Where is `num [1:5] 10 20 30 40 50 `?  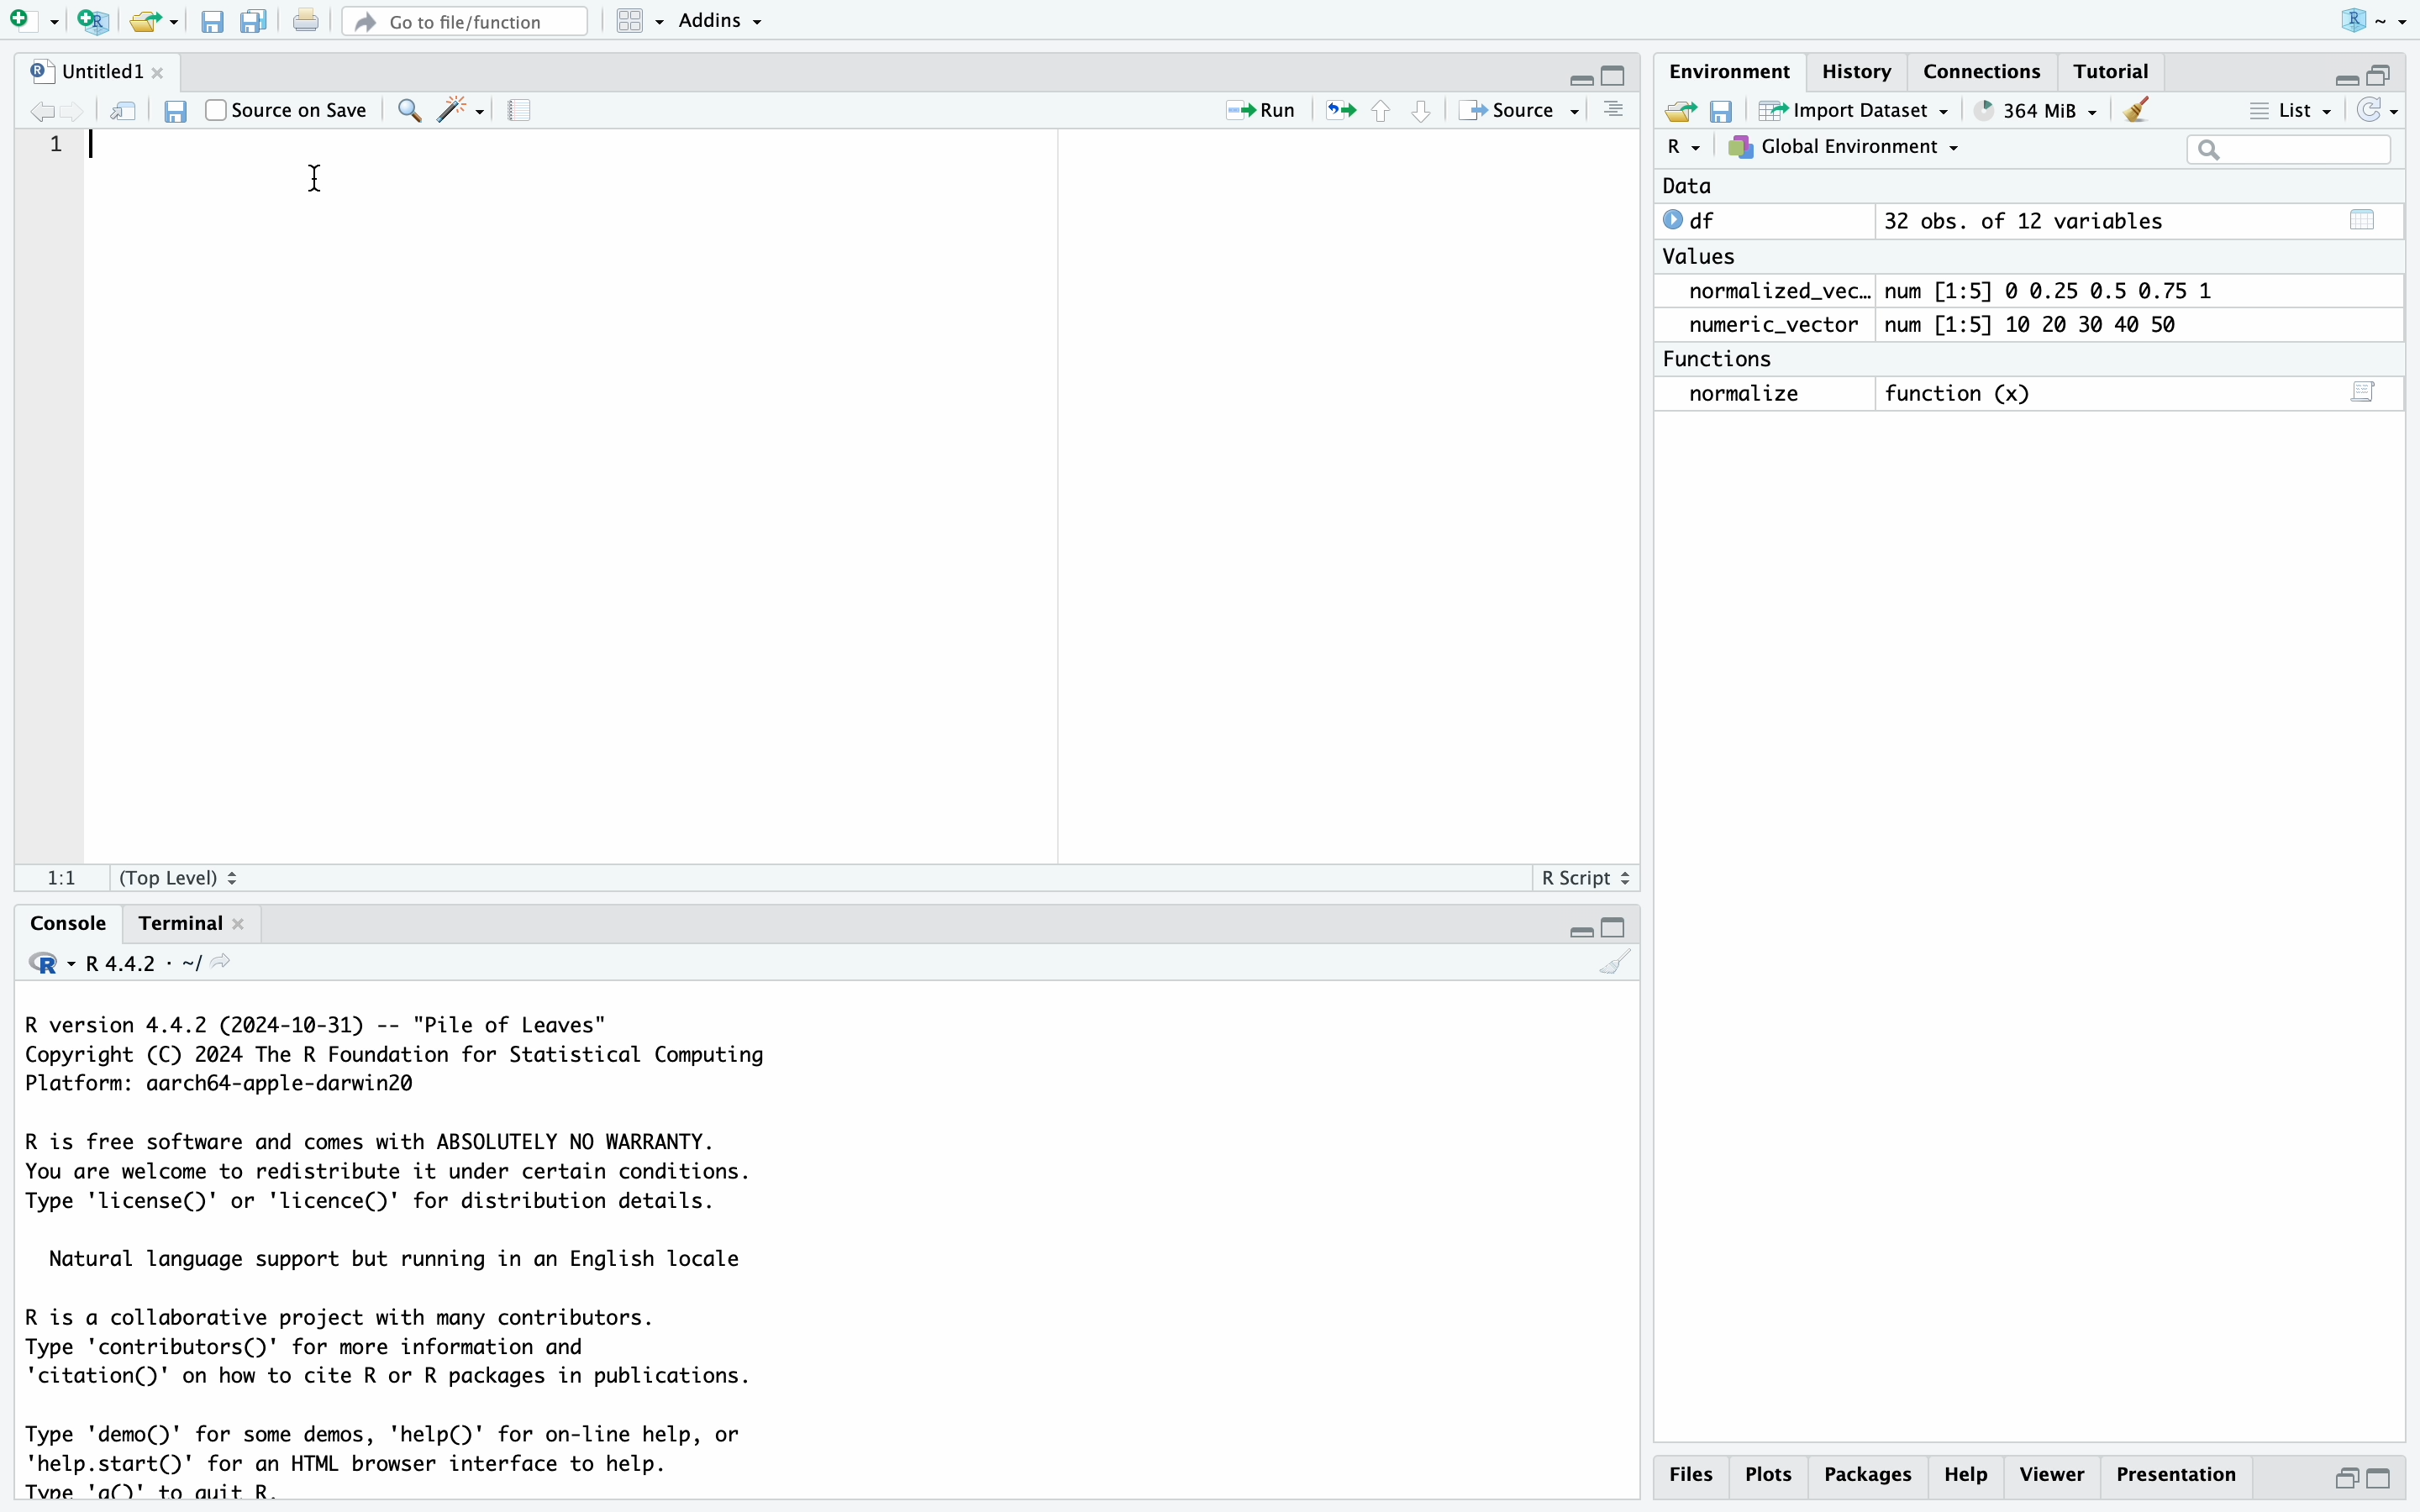
num [1:5] 10 20 30 40 50  is located at coordinates (2041, 326).